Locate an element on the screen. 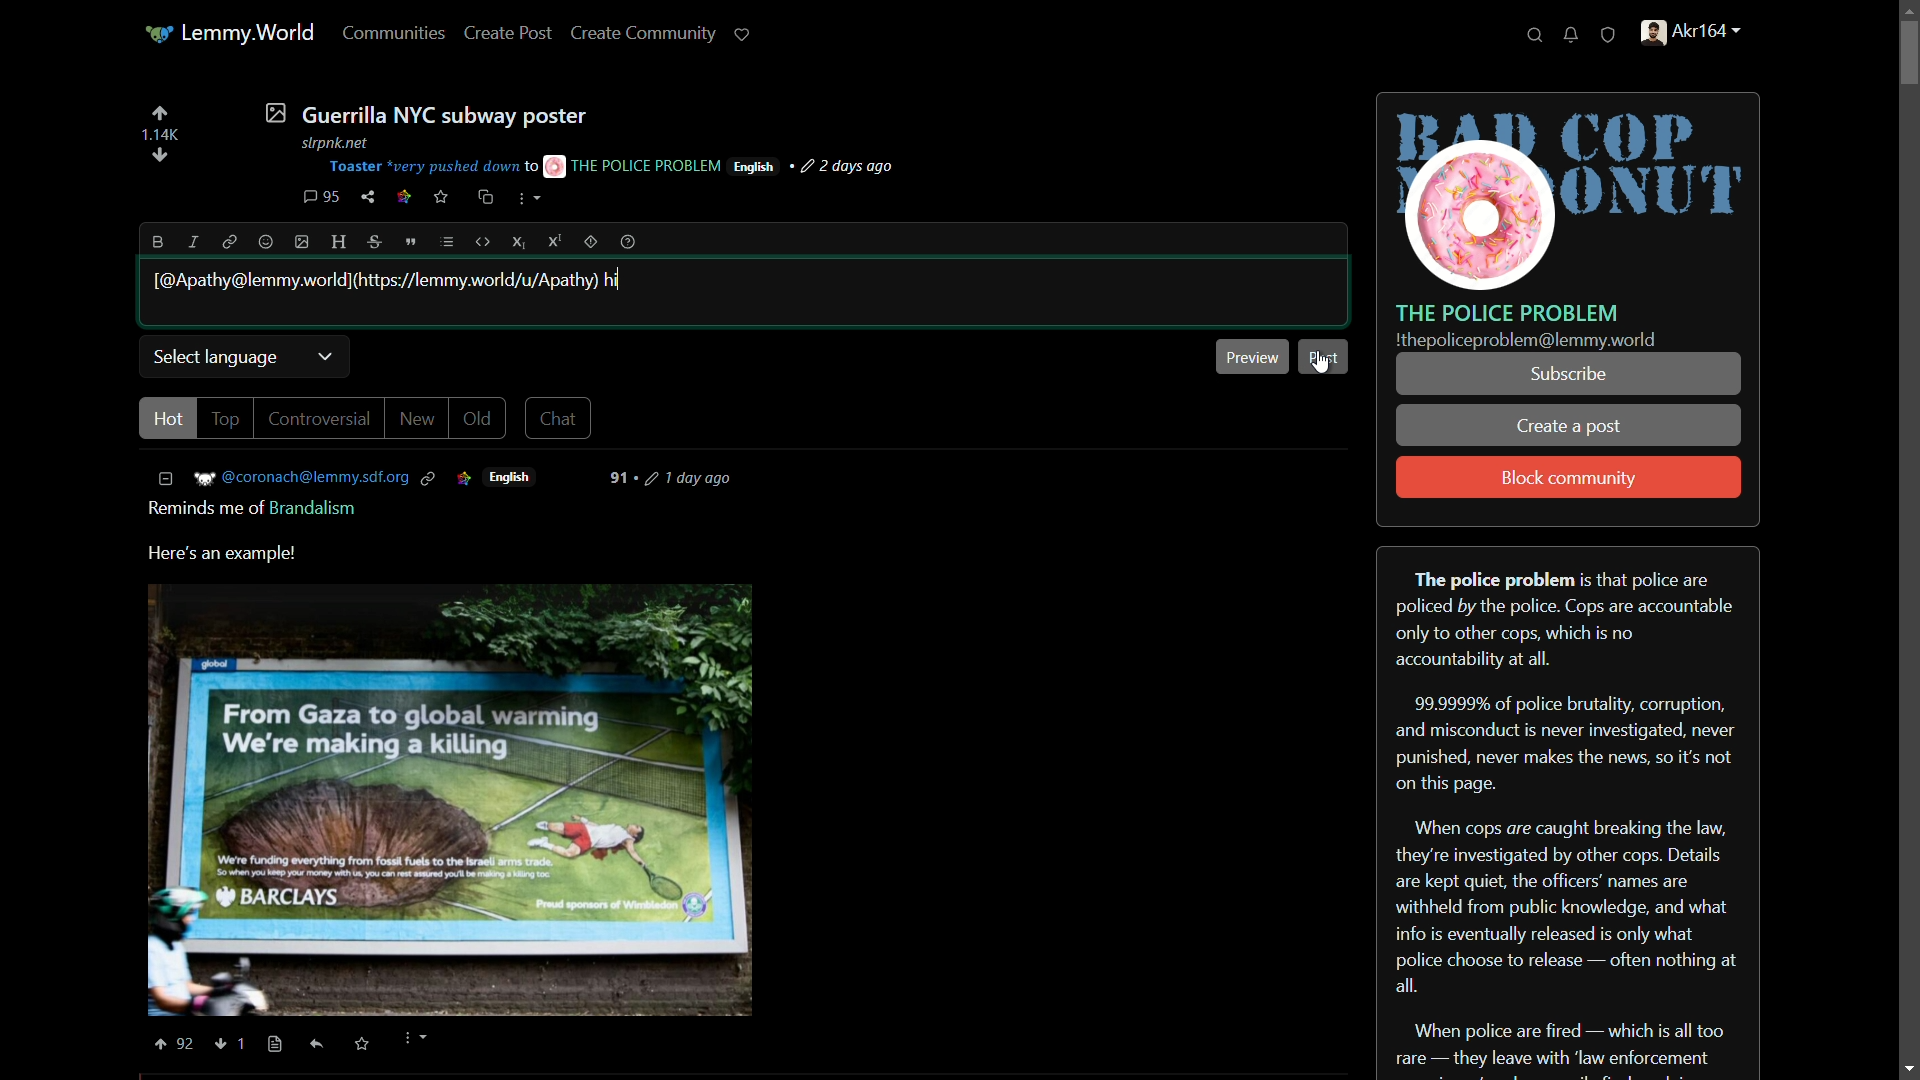 This screenshot has width=1920, height=1080. Here's an example! is located at coordinates (231, 554).